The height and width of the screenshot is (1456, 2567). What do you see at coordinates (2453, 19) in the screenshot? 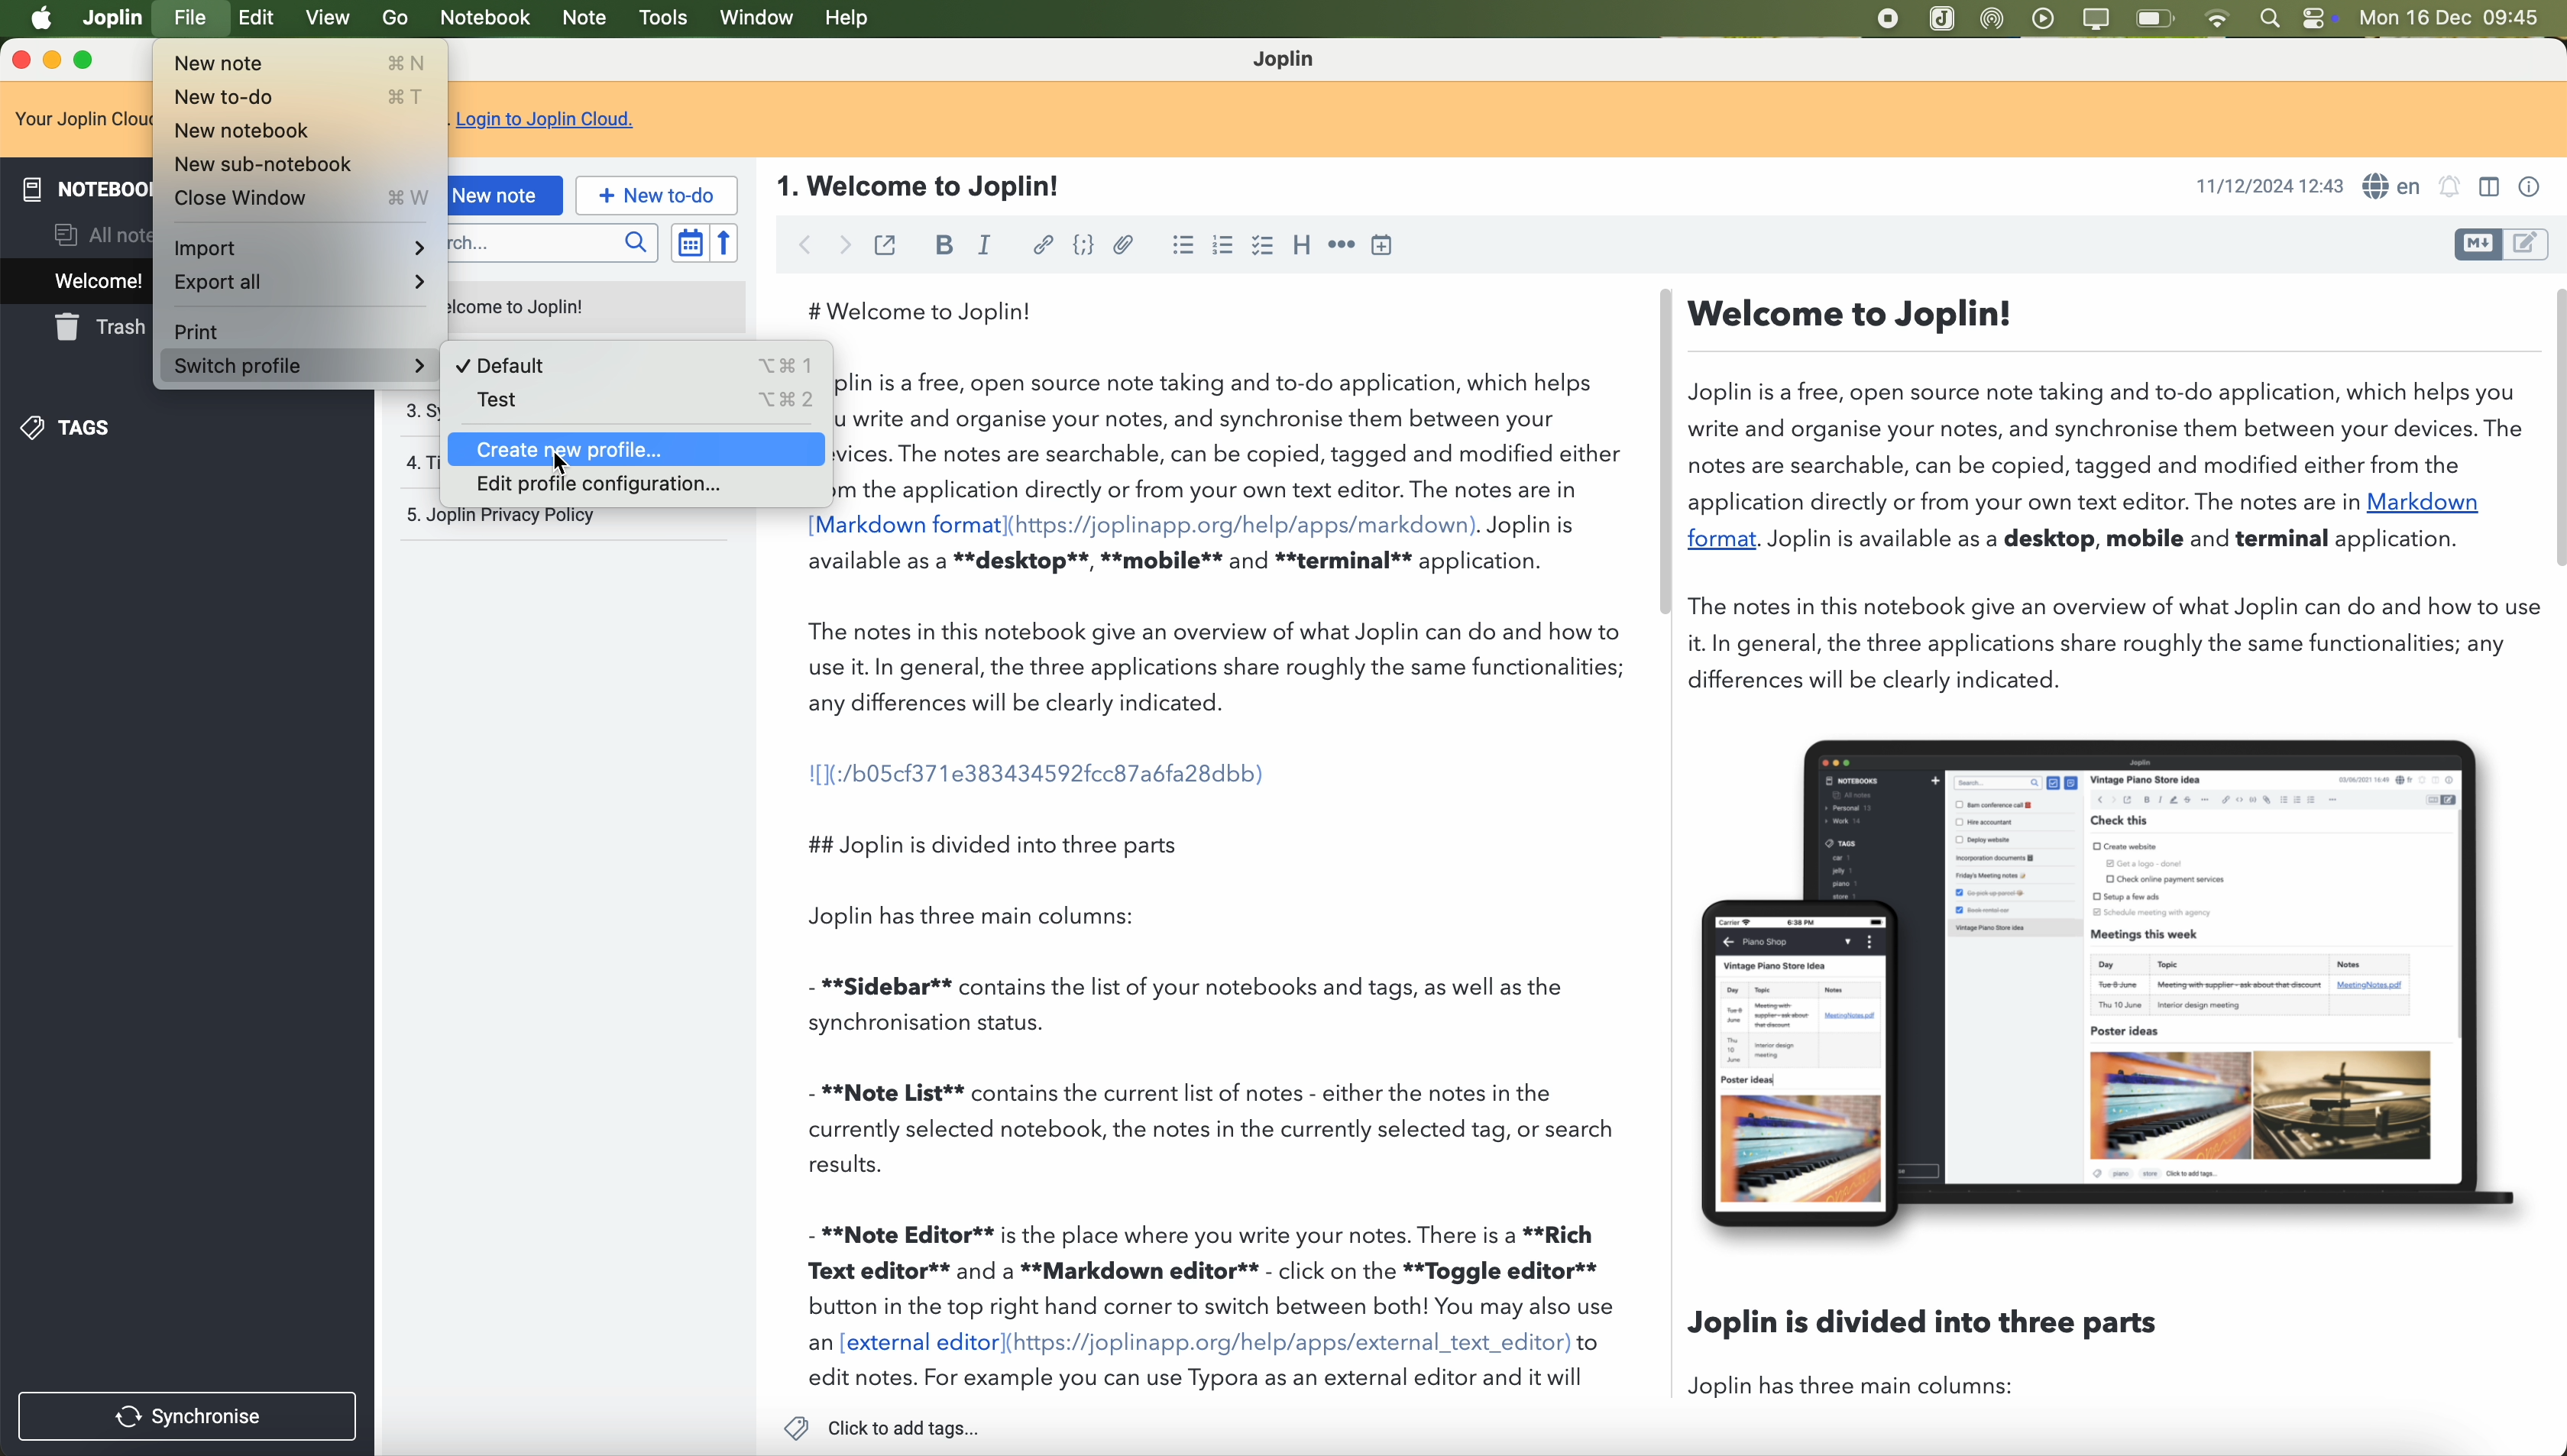
I see `Mon 16 Dec 09:45` at bounding box center [2453, 19].